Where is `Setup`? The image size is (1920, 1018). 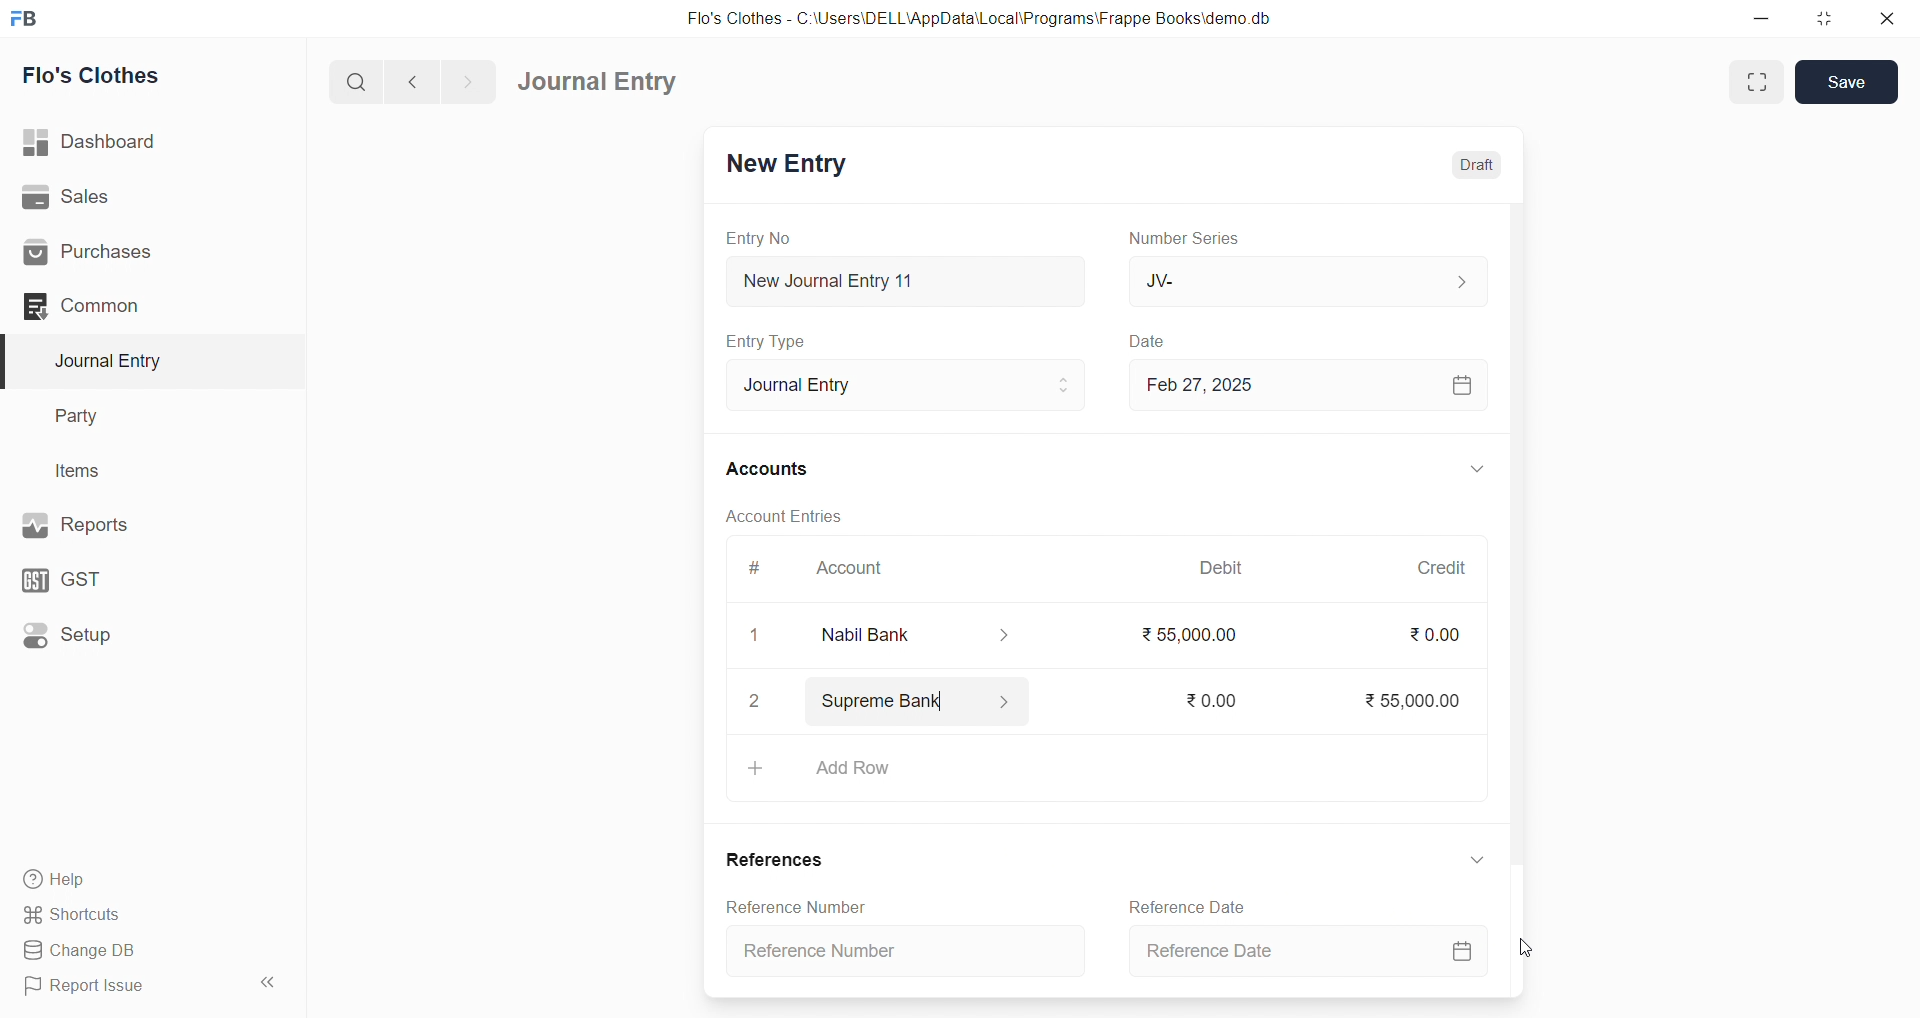 Setup is located at coordinates (115, 638).